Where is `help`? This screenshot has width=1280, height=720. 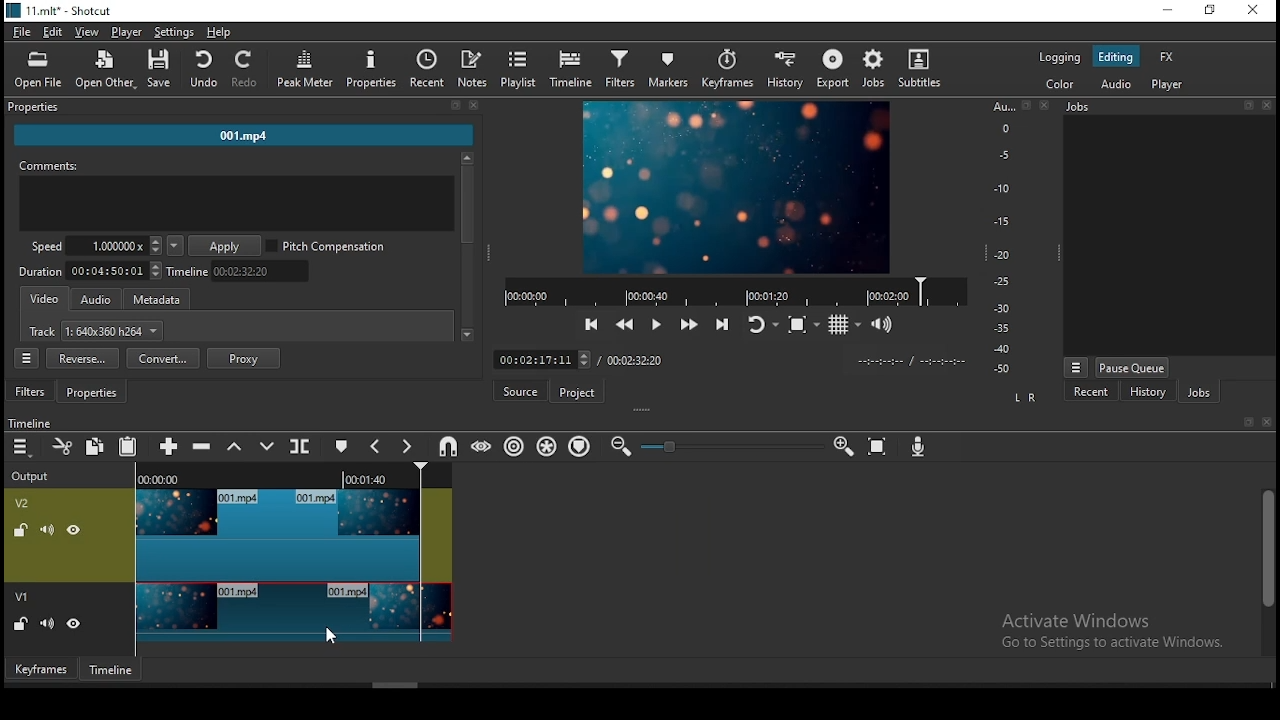 help is located at coordinates (219, 31).